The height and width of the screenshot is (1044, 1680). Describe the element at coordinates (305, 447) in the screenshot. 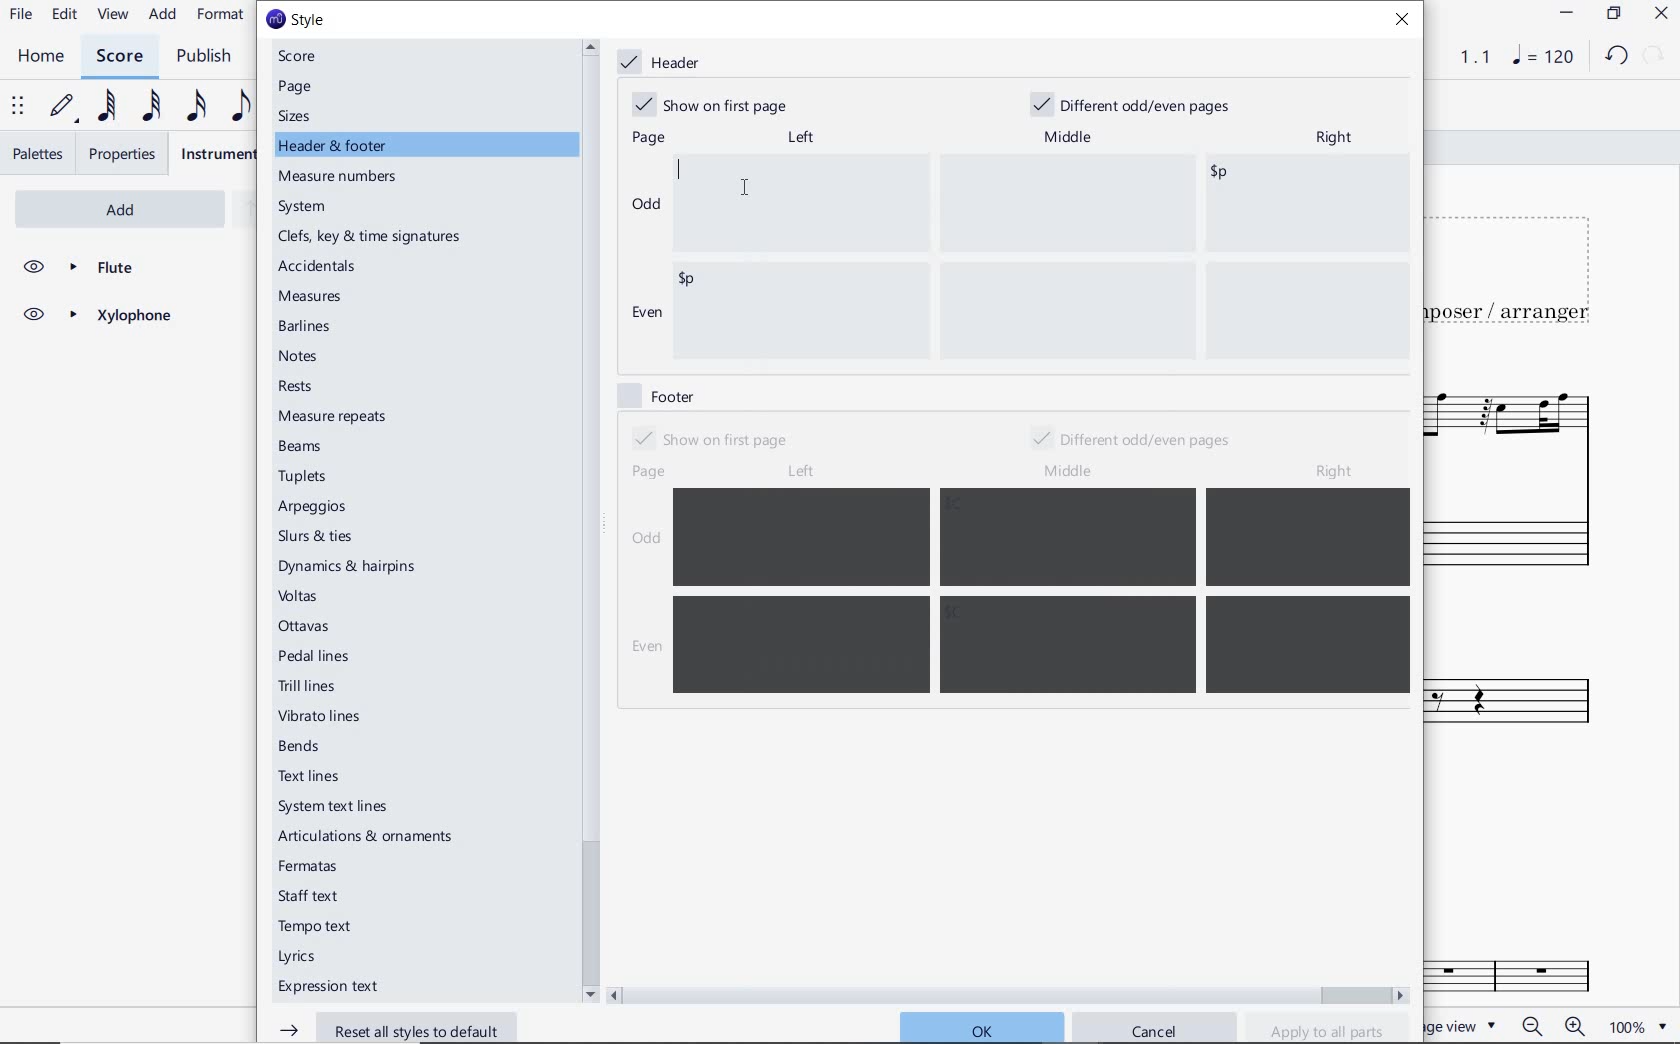

I see `beams` at that location.